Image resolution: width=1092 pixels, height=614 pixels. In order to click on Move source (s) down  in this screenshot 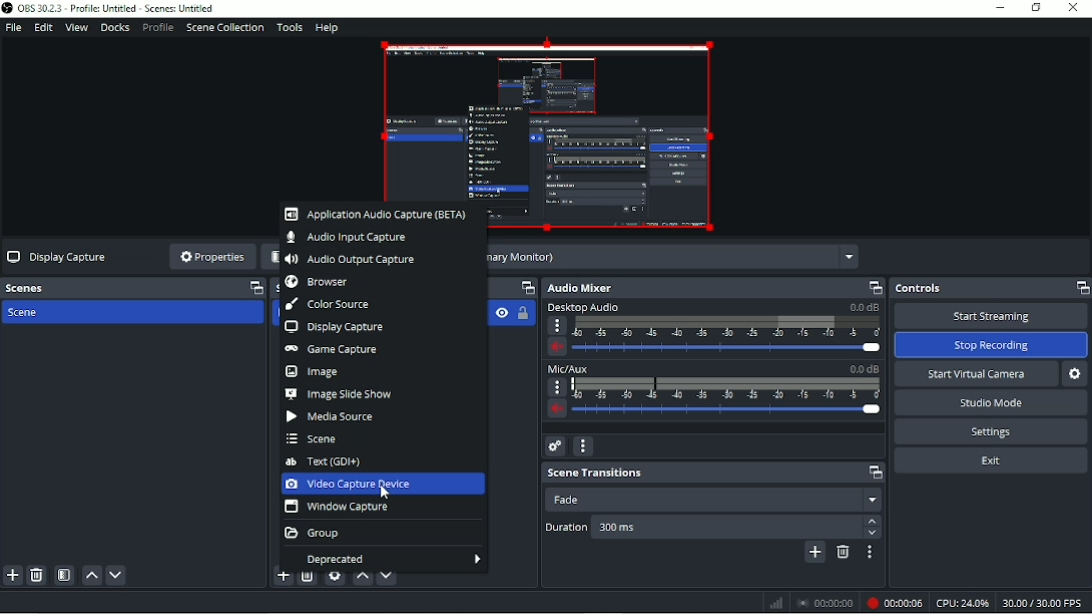, I will do `click(388, 577)`.